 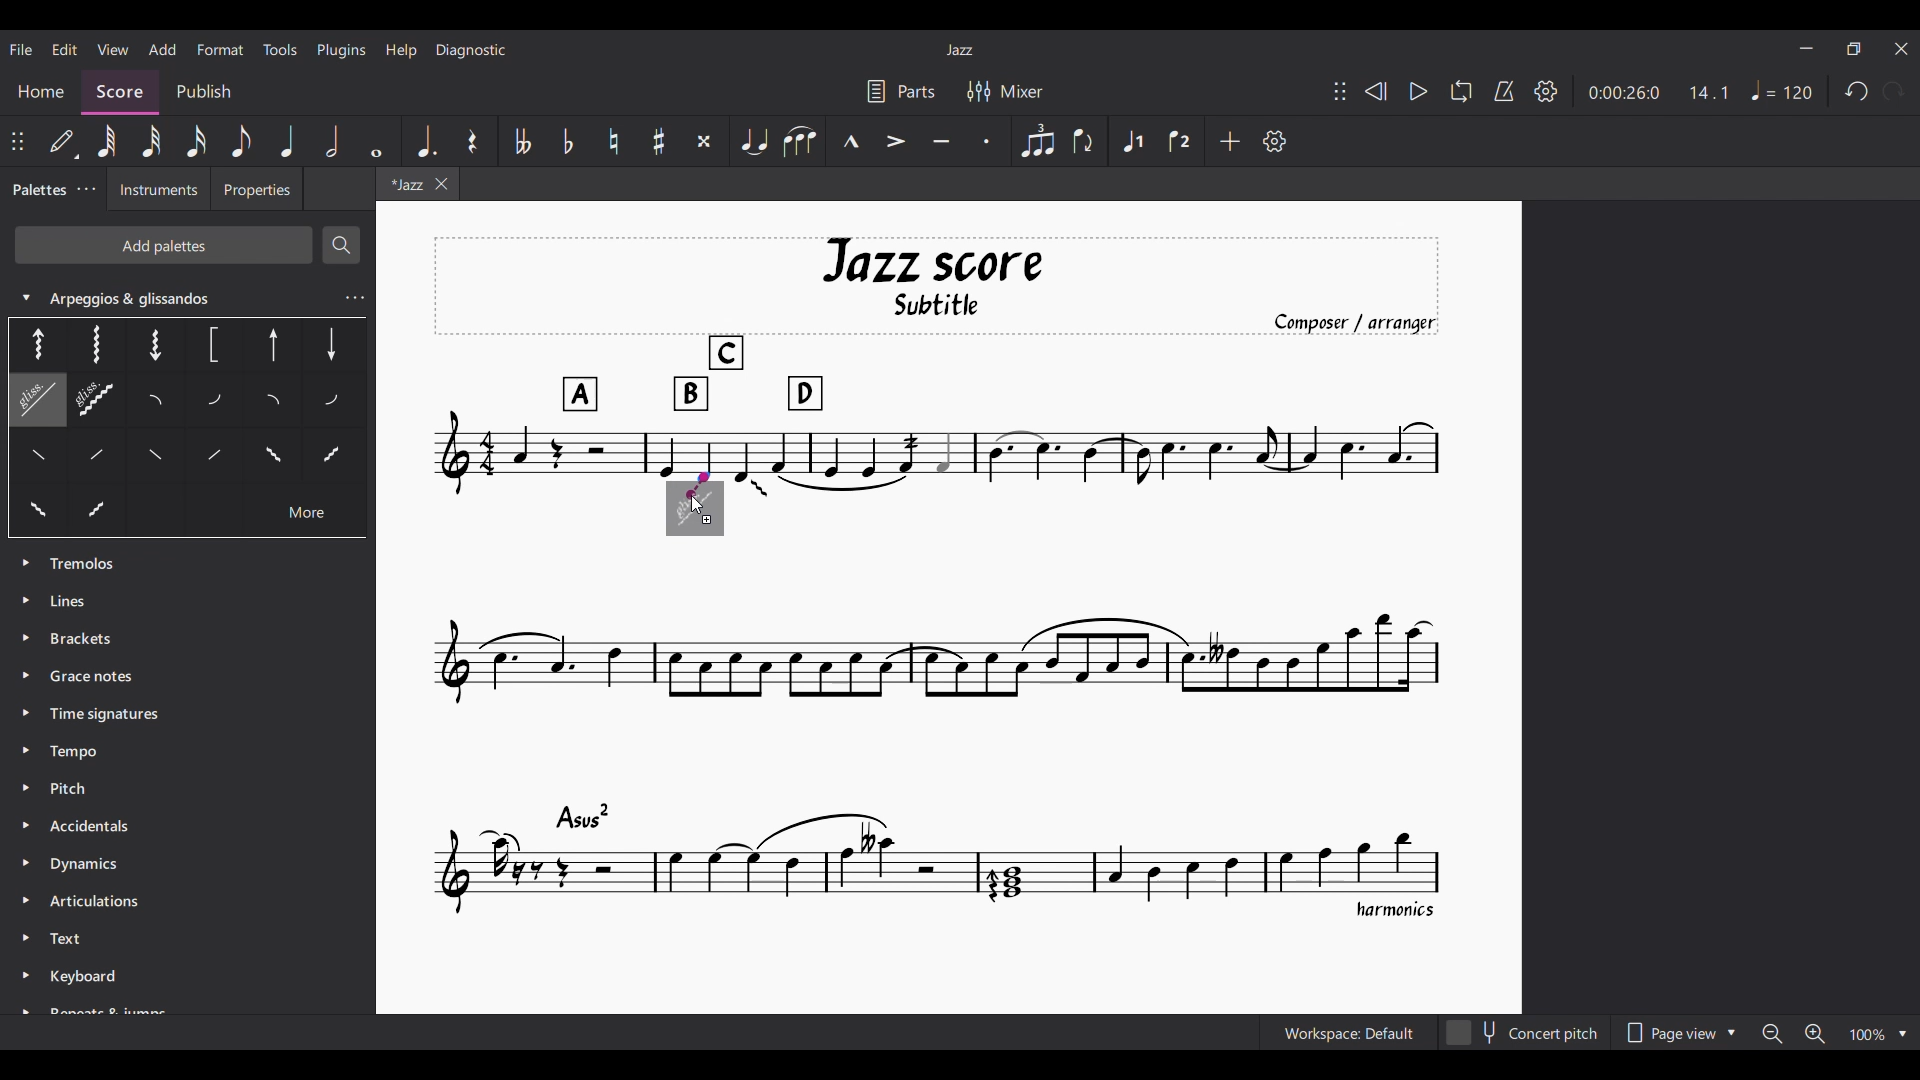 I want to click on Straight , so click(x=74, y=461).